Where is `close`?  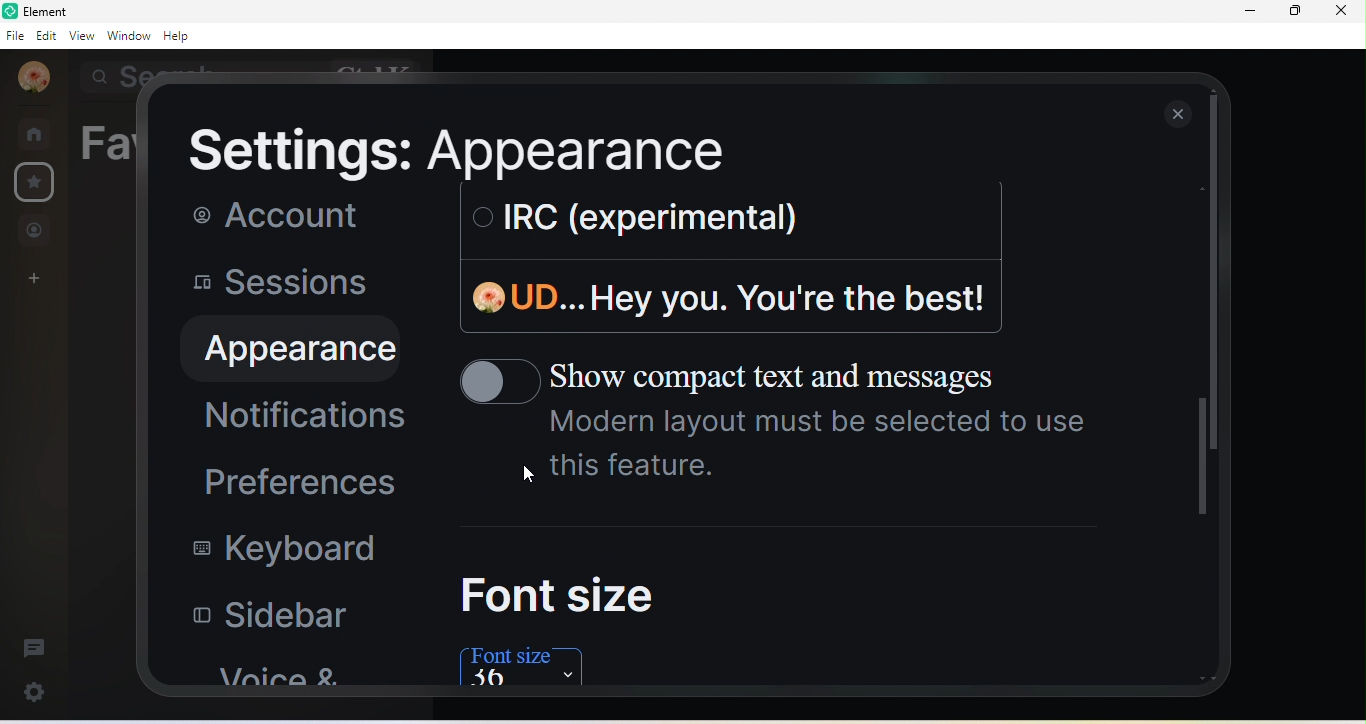
close is located at coordinates (1346, 16).